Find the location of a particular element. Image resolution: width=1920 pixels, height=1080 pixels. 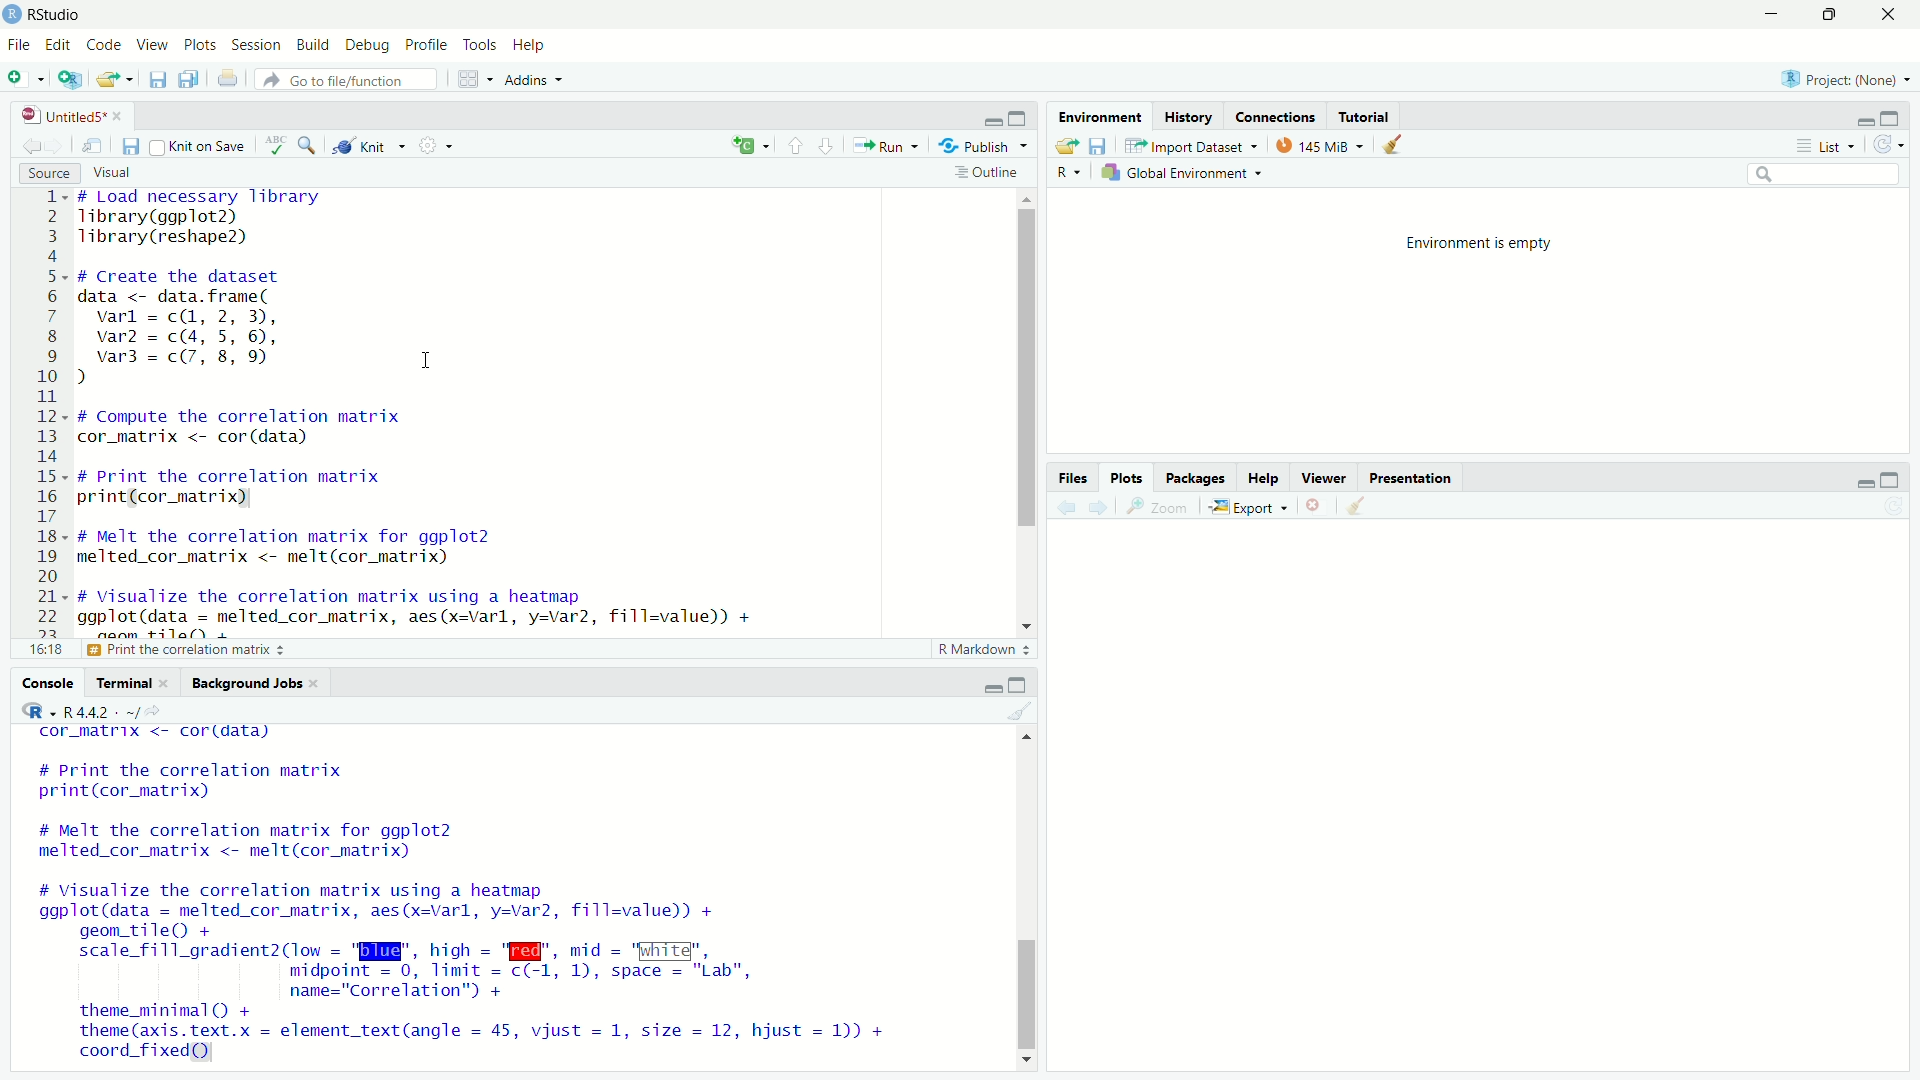

open in new window is located at coordinates (98, 147).